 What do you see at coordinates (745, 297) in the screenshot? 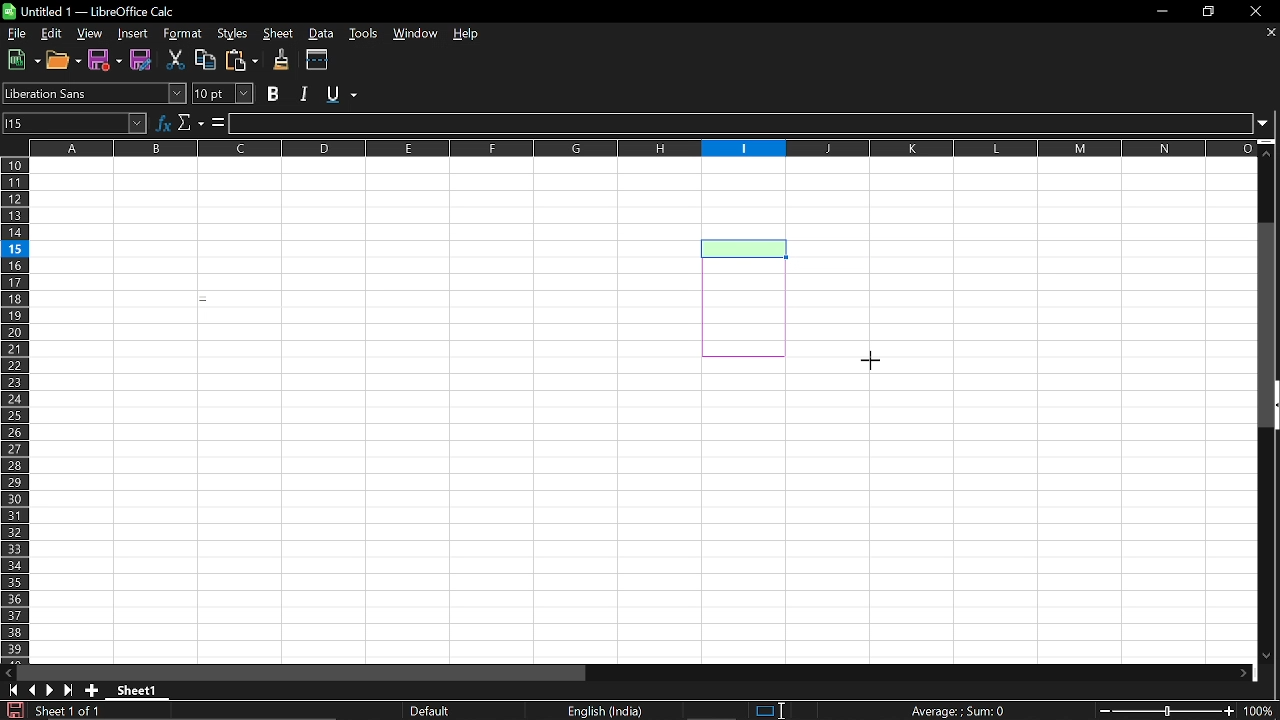
I see `Selected cells` at bounding box center [745, 297].